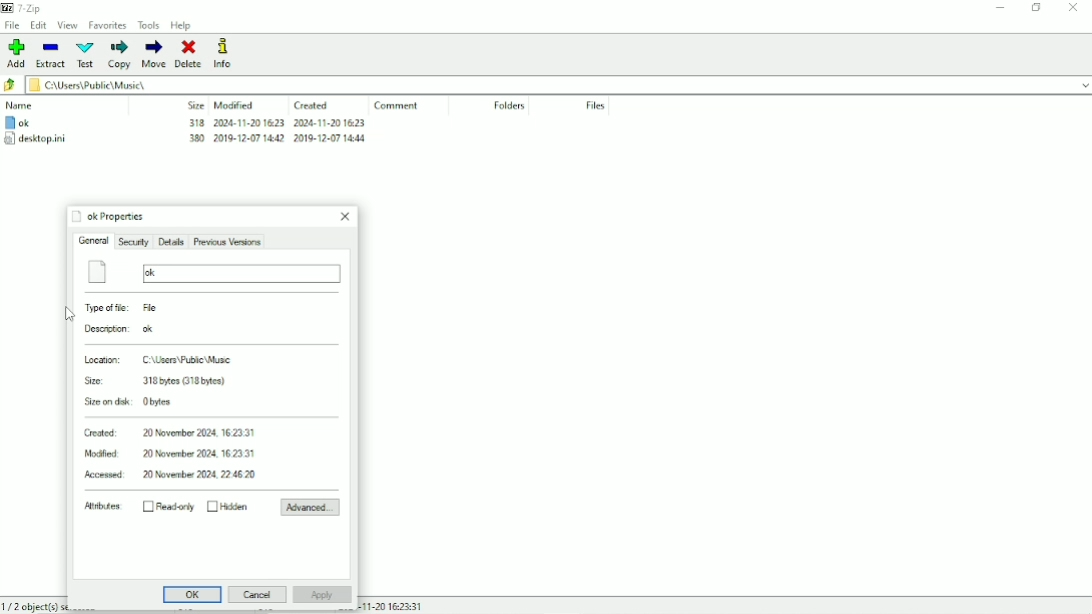 The height and width of the screenshot is (614, 1092). What do you see at coordinates (92, 240) in the screenshot?
I see `General` at bounding box center [92, 240].